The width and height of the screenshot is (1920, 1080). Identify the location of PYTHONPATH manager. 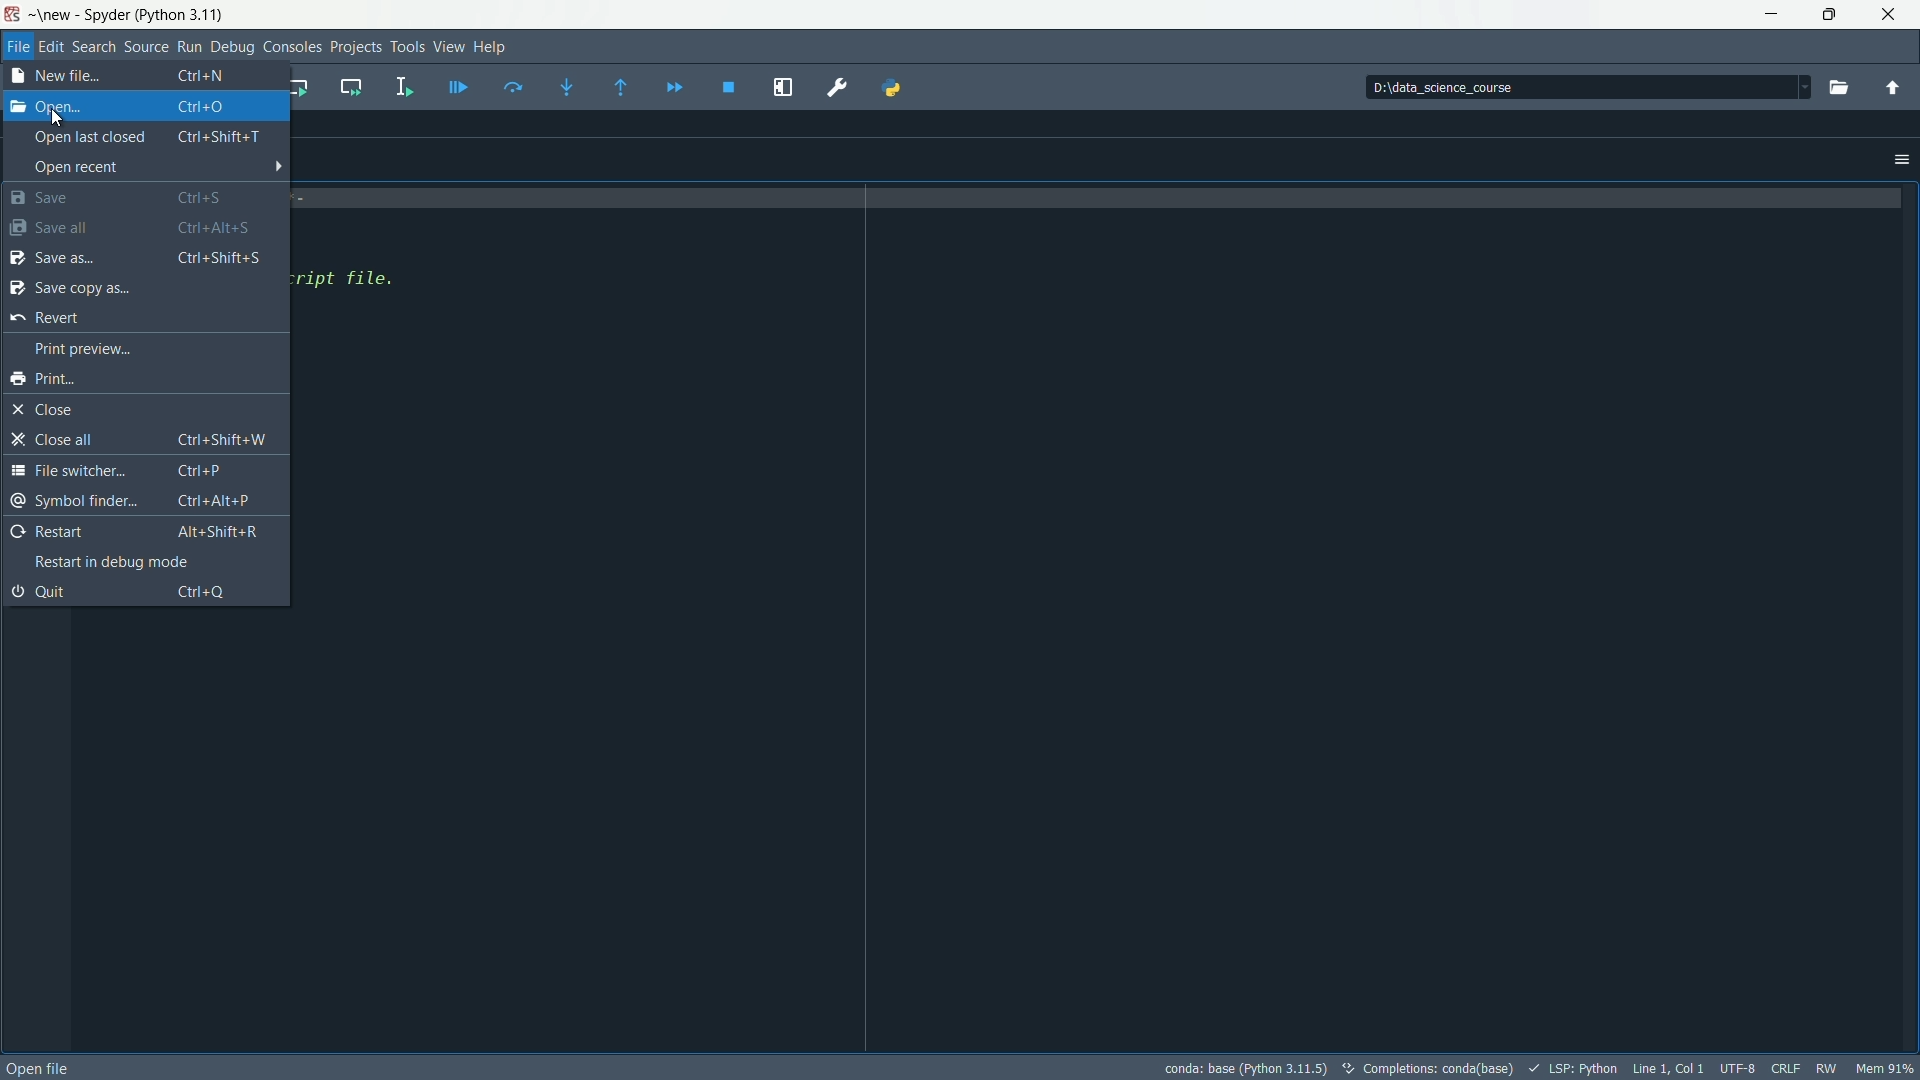
(900, 88).